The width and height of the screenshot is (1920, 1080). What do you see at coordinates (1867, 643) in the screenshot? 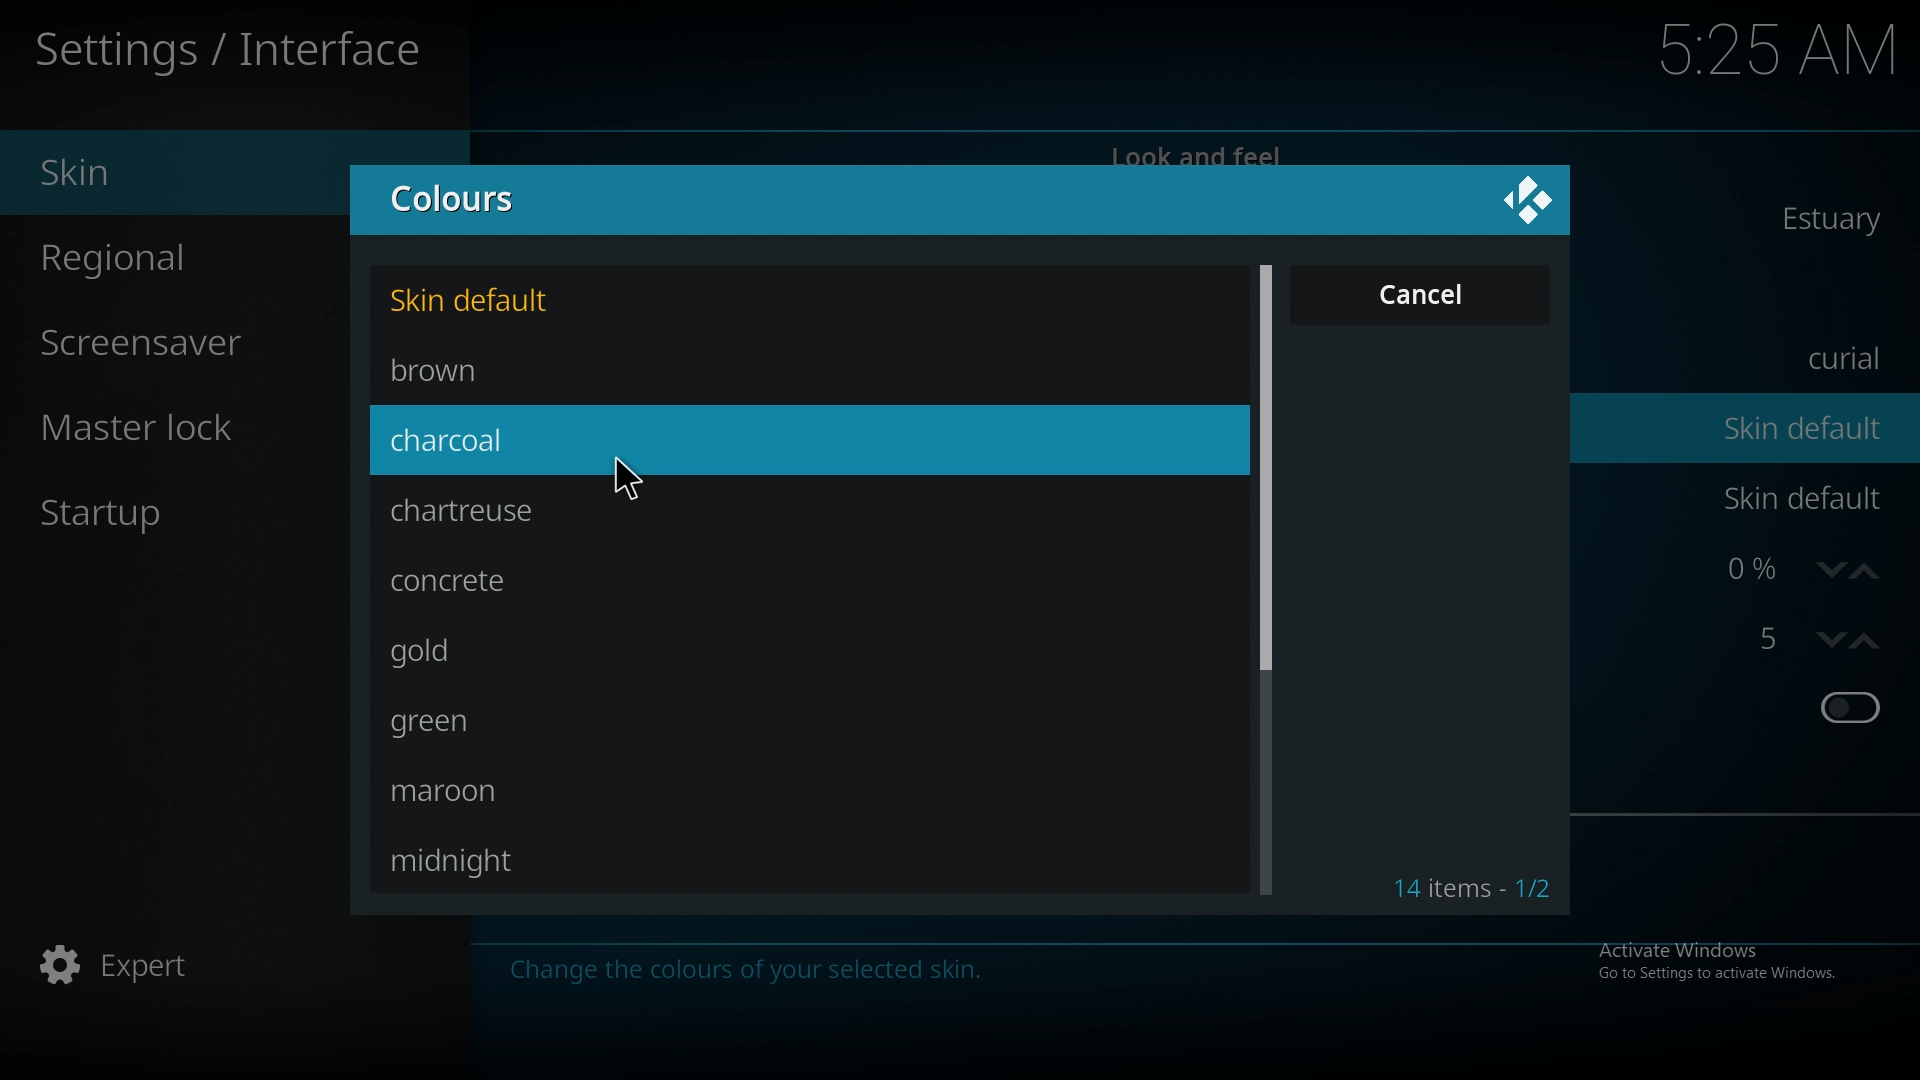
I see `increase` at bounding box center [1867, 643].